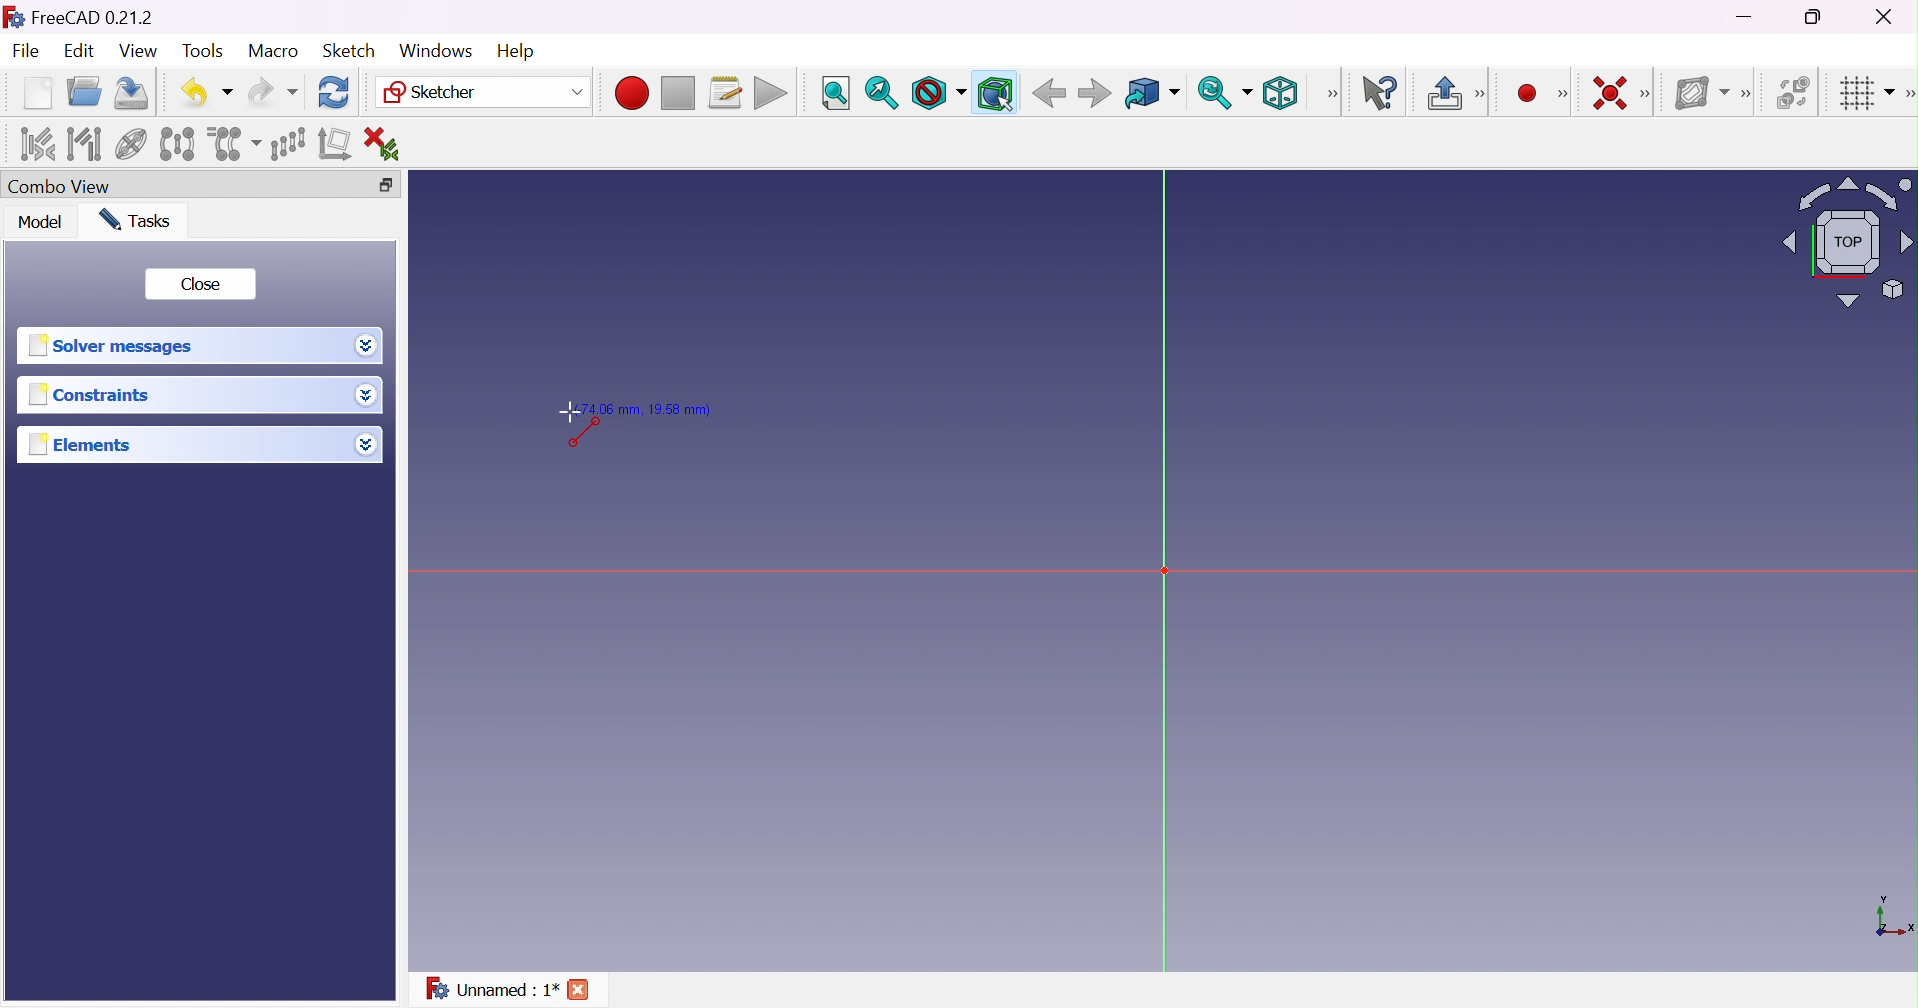  What do you see at coordinates (366, 396) in the screenshot?
I see `Drop down` at bounding box center [366, 396].